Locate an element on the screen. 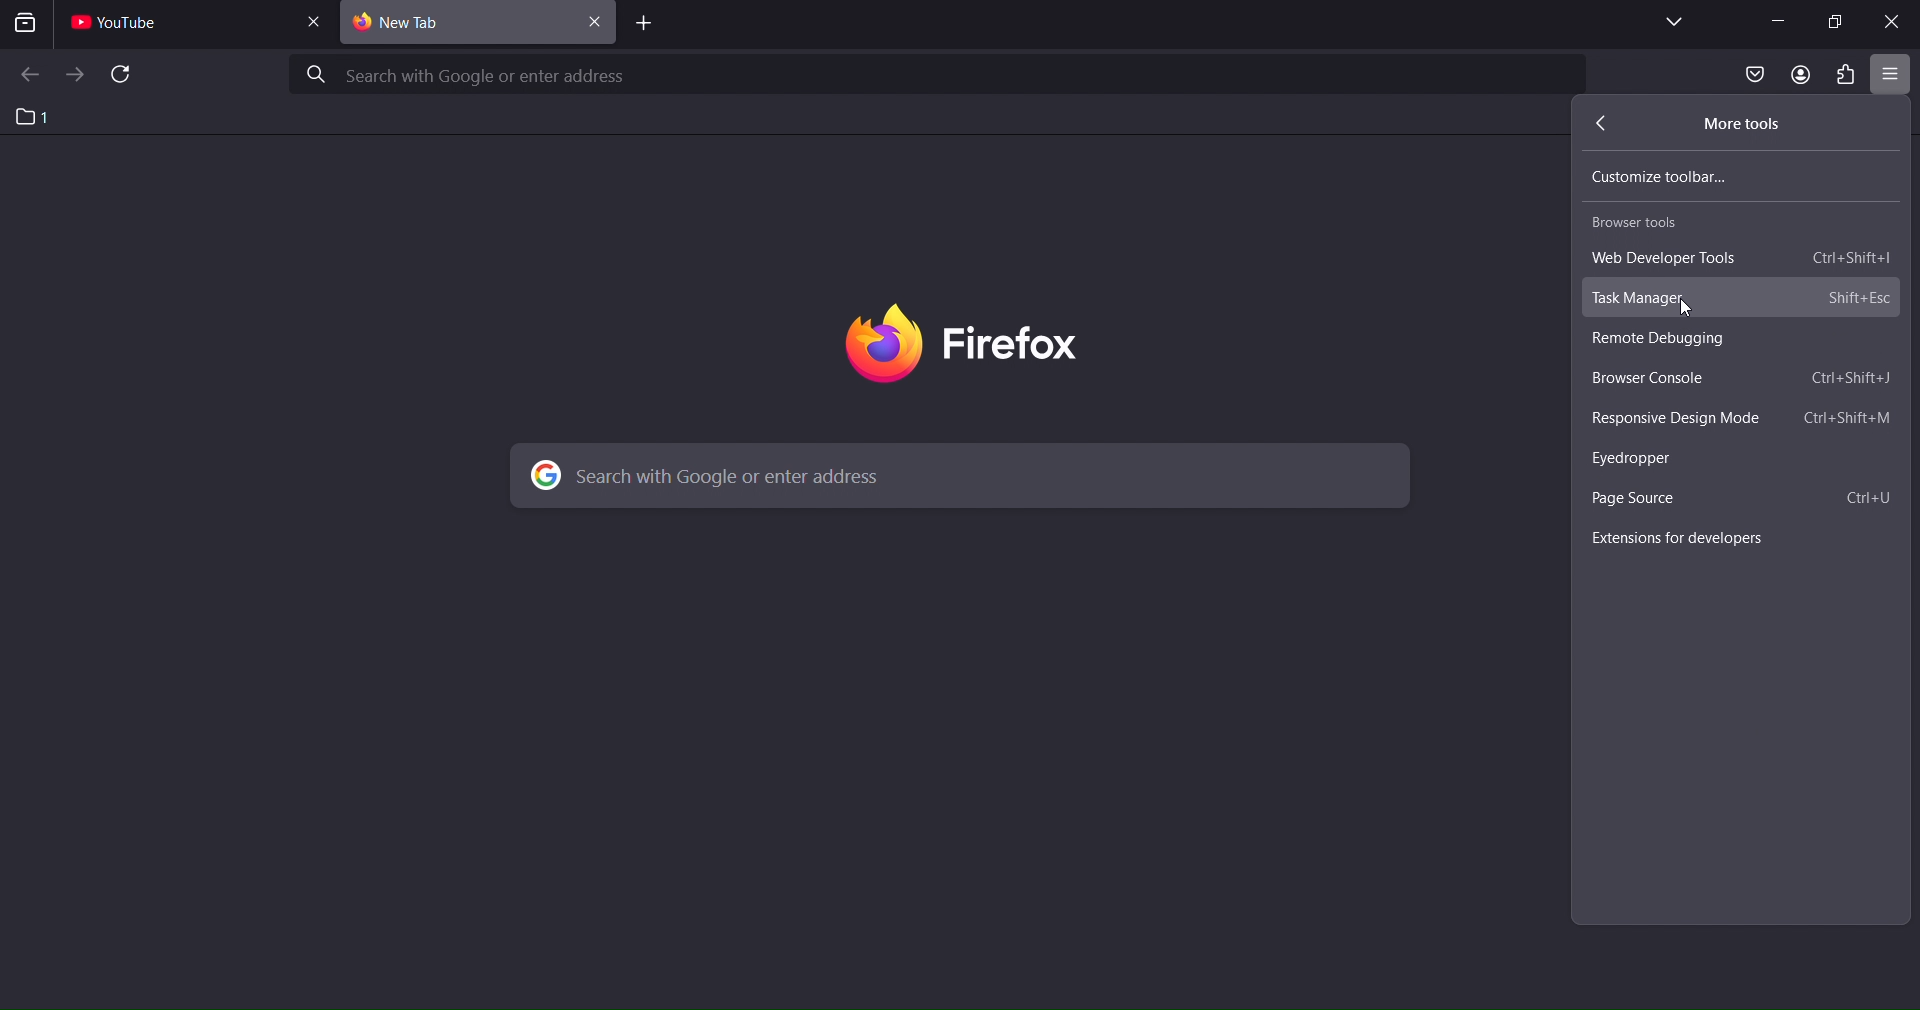  responsive design mode is located at coordinates (1684, 417).